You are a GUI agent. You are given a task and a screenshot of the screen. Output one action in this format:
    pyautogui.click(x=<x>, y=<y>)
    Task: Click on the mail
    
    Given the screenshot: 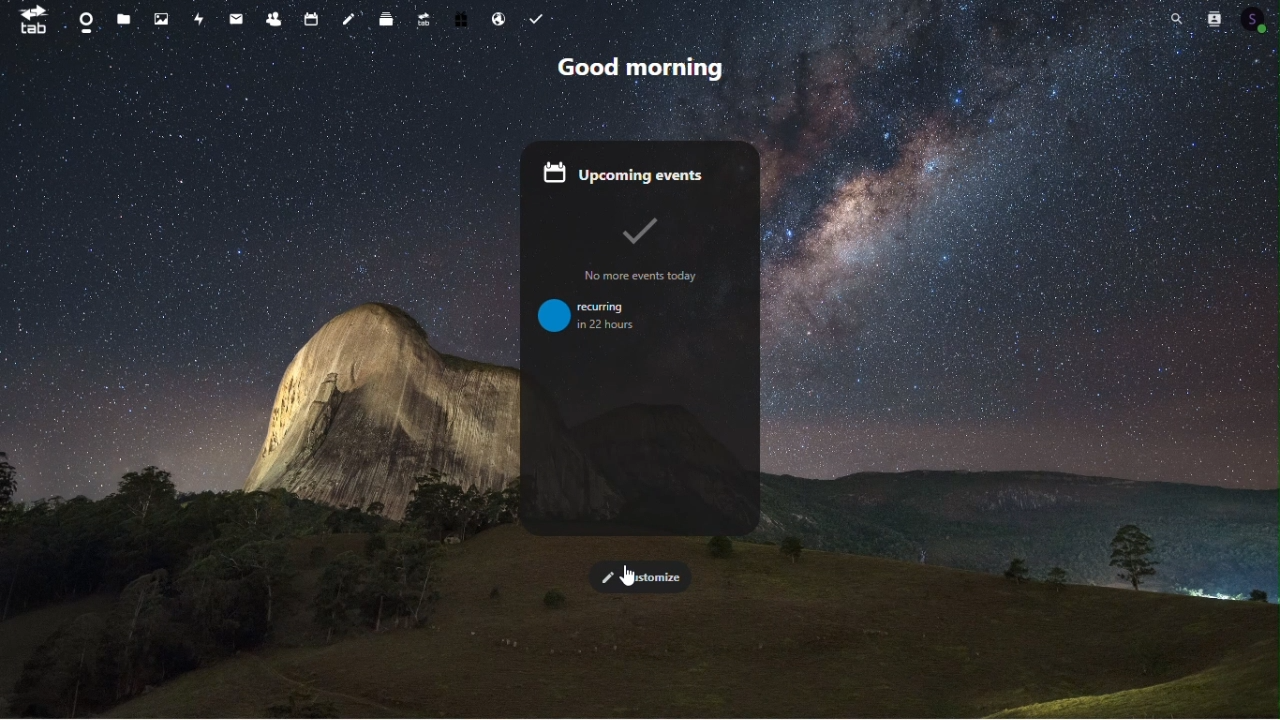 What is the action you would take?
    pyautogui.click(x=236, y=16)
    